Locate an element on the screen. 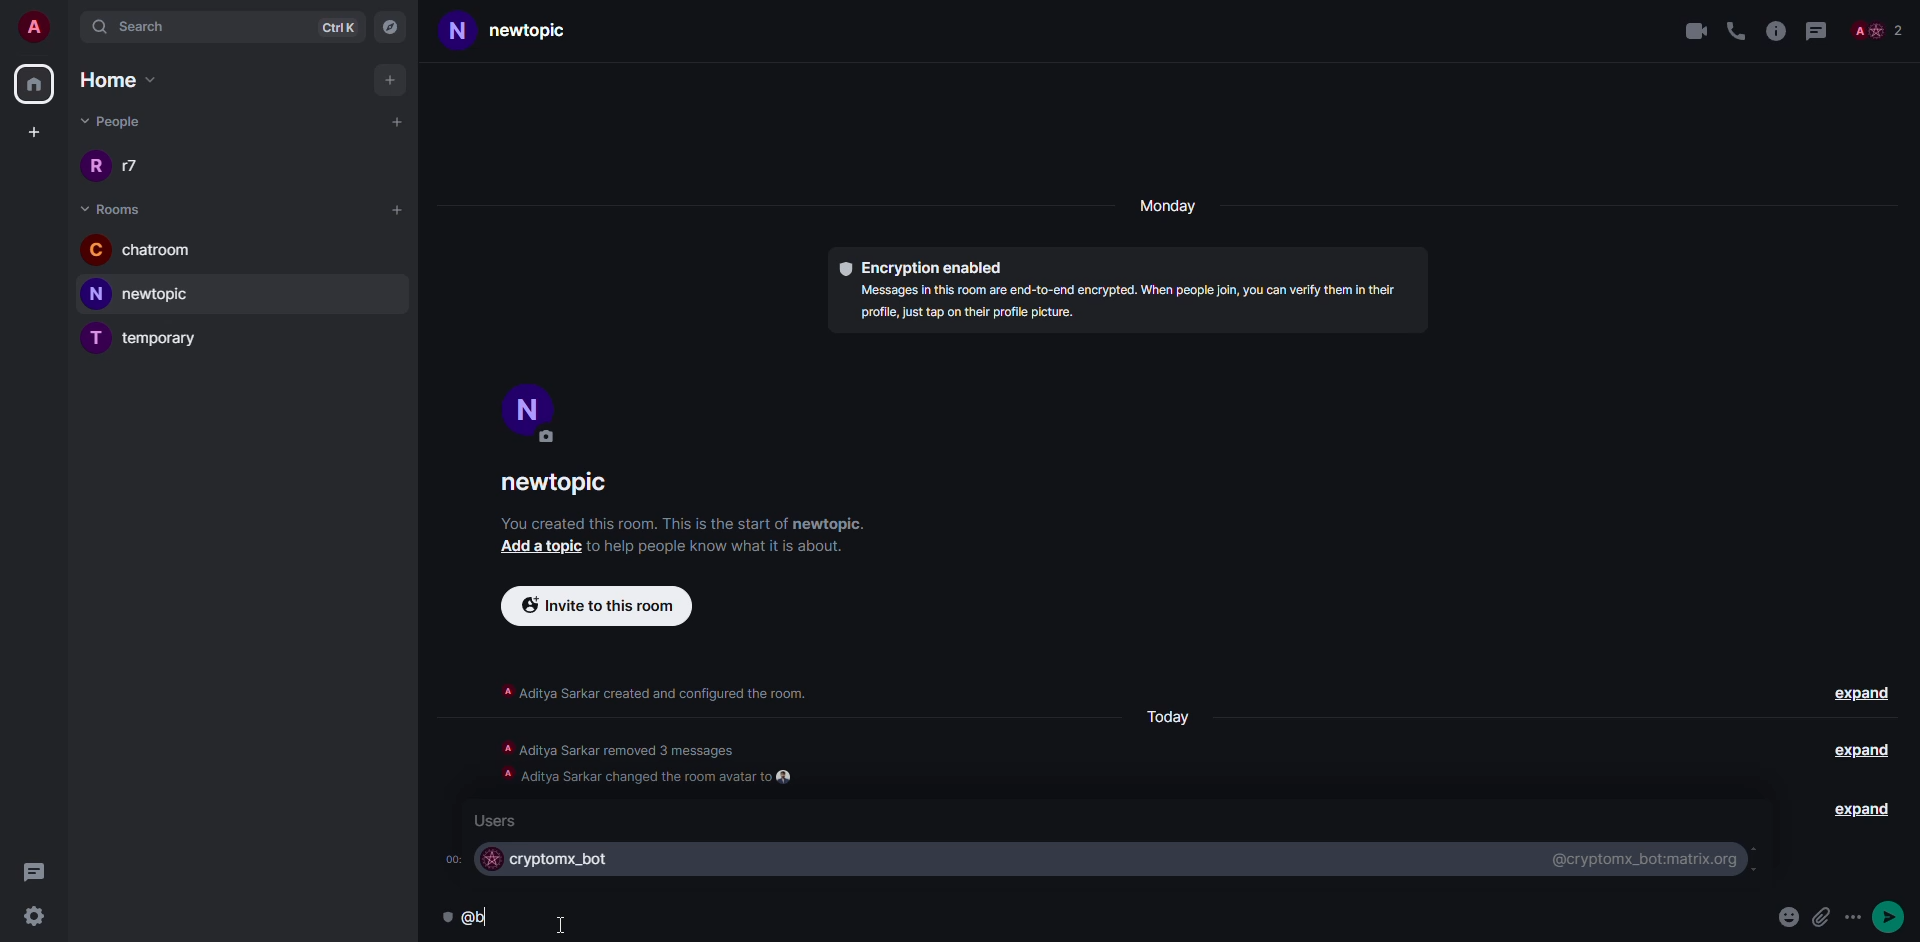  @cryptomx_bot:matrix.org is located at coordinates (1641, 858).